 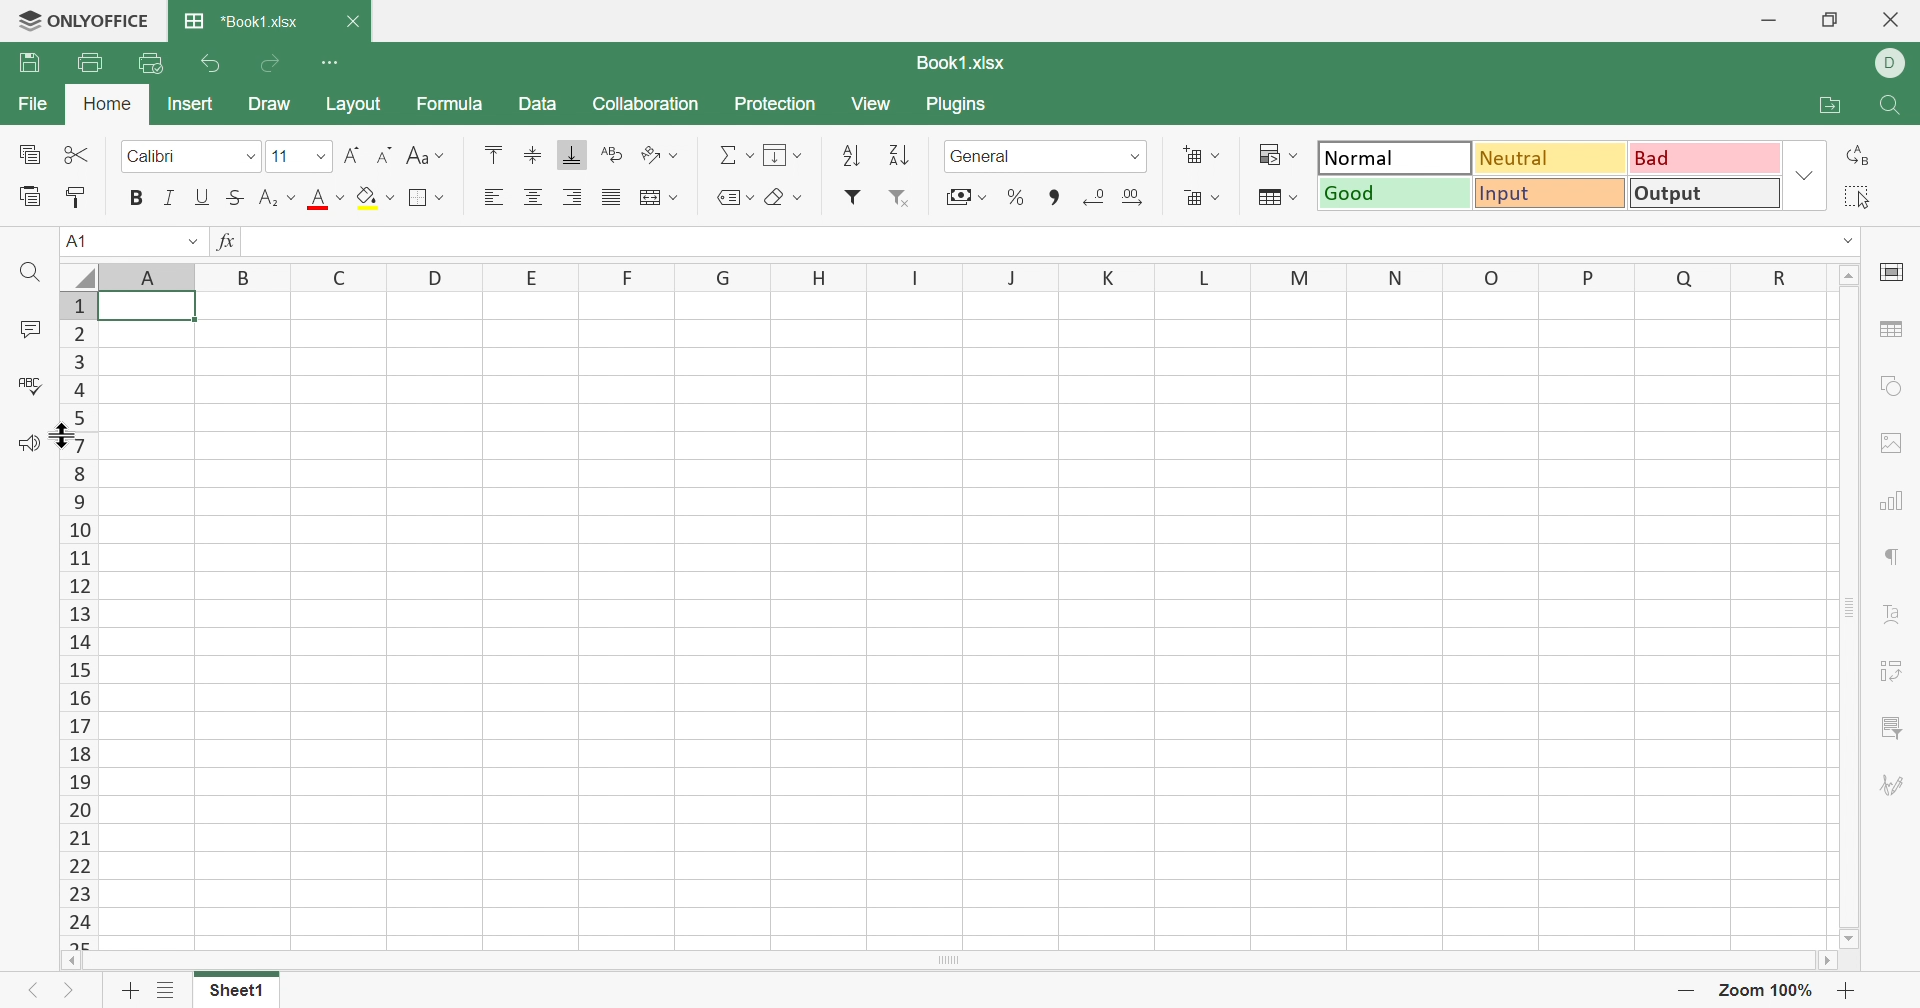 What do you see at coordinates (1892, 385) in the screenshot?
I see `Shape settings` at bounding box center [1892, 385].